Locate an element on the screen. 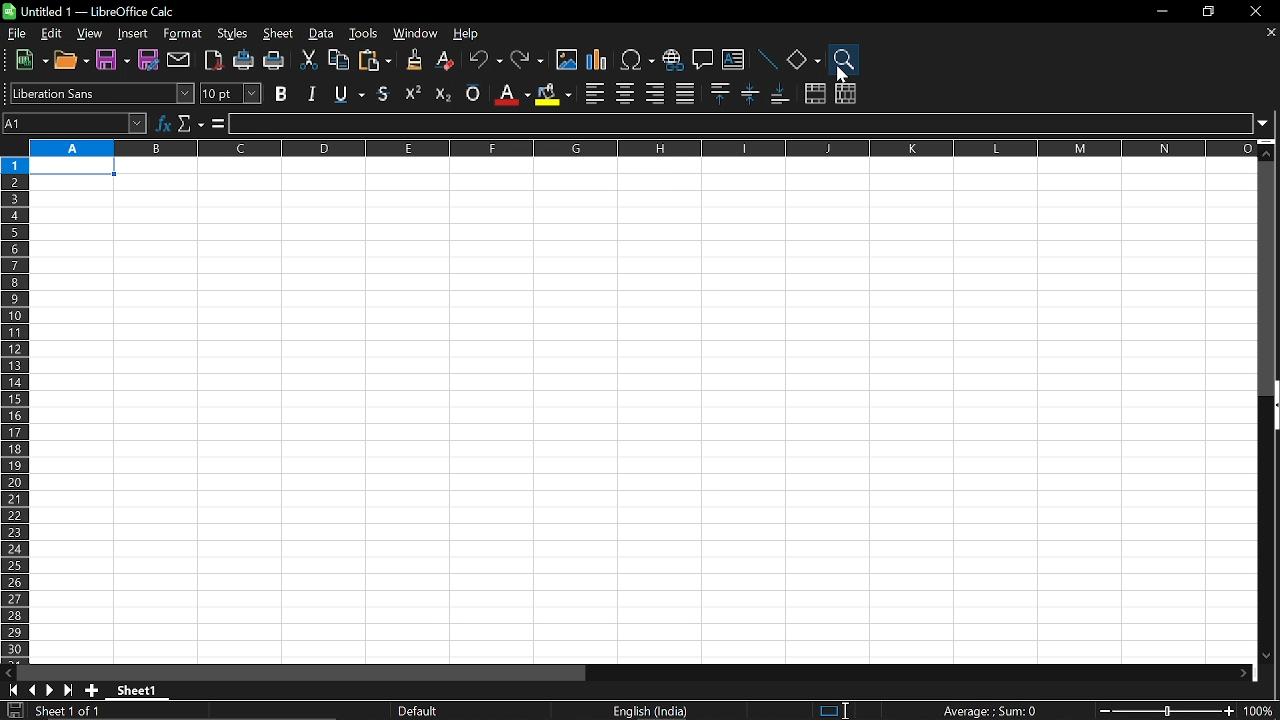 This screenshot has width=1280, height=720. sheet is located at coordinates (279, 35).